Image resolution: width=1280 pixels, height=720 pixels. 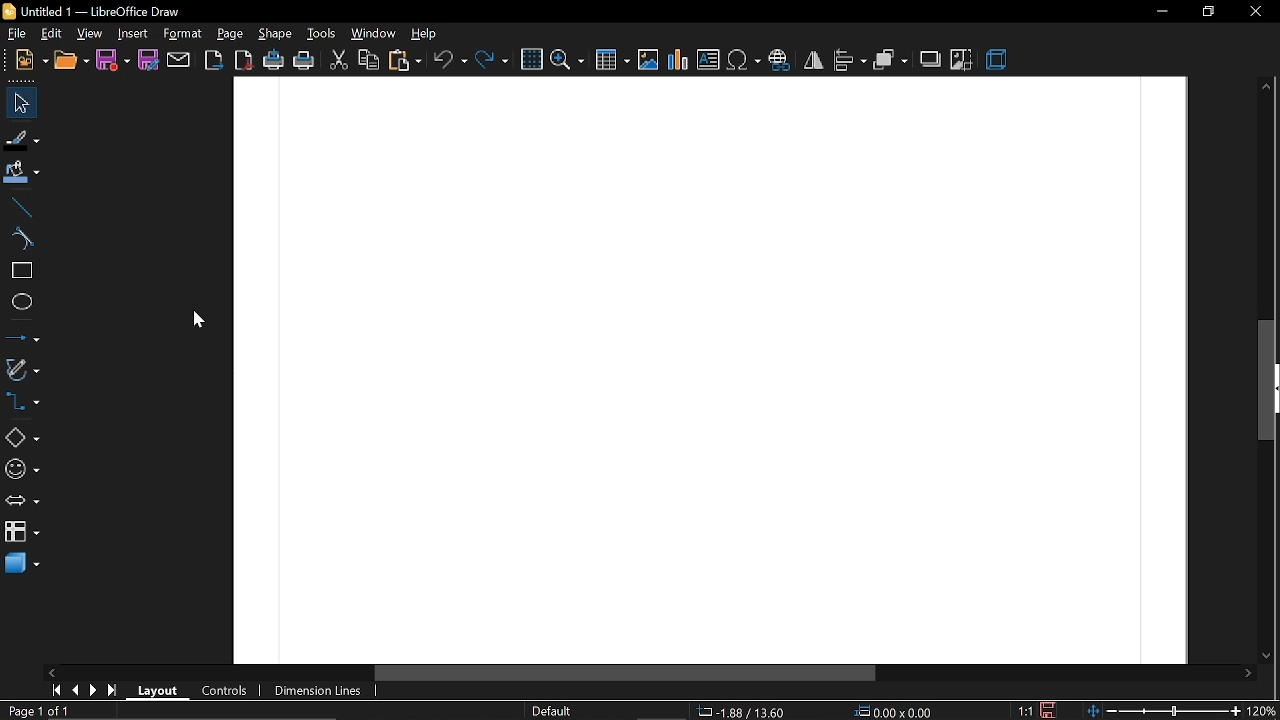 I want to click on move up, so click(x=1270, y=83).